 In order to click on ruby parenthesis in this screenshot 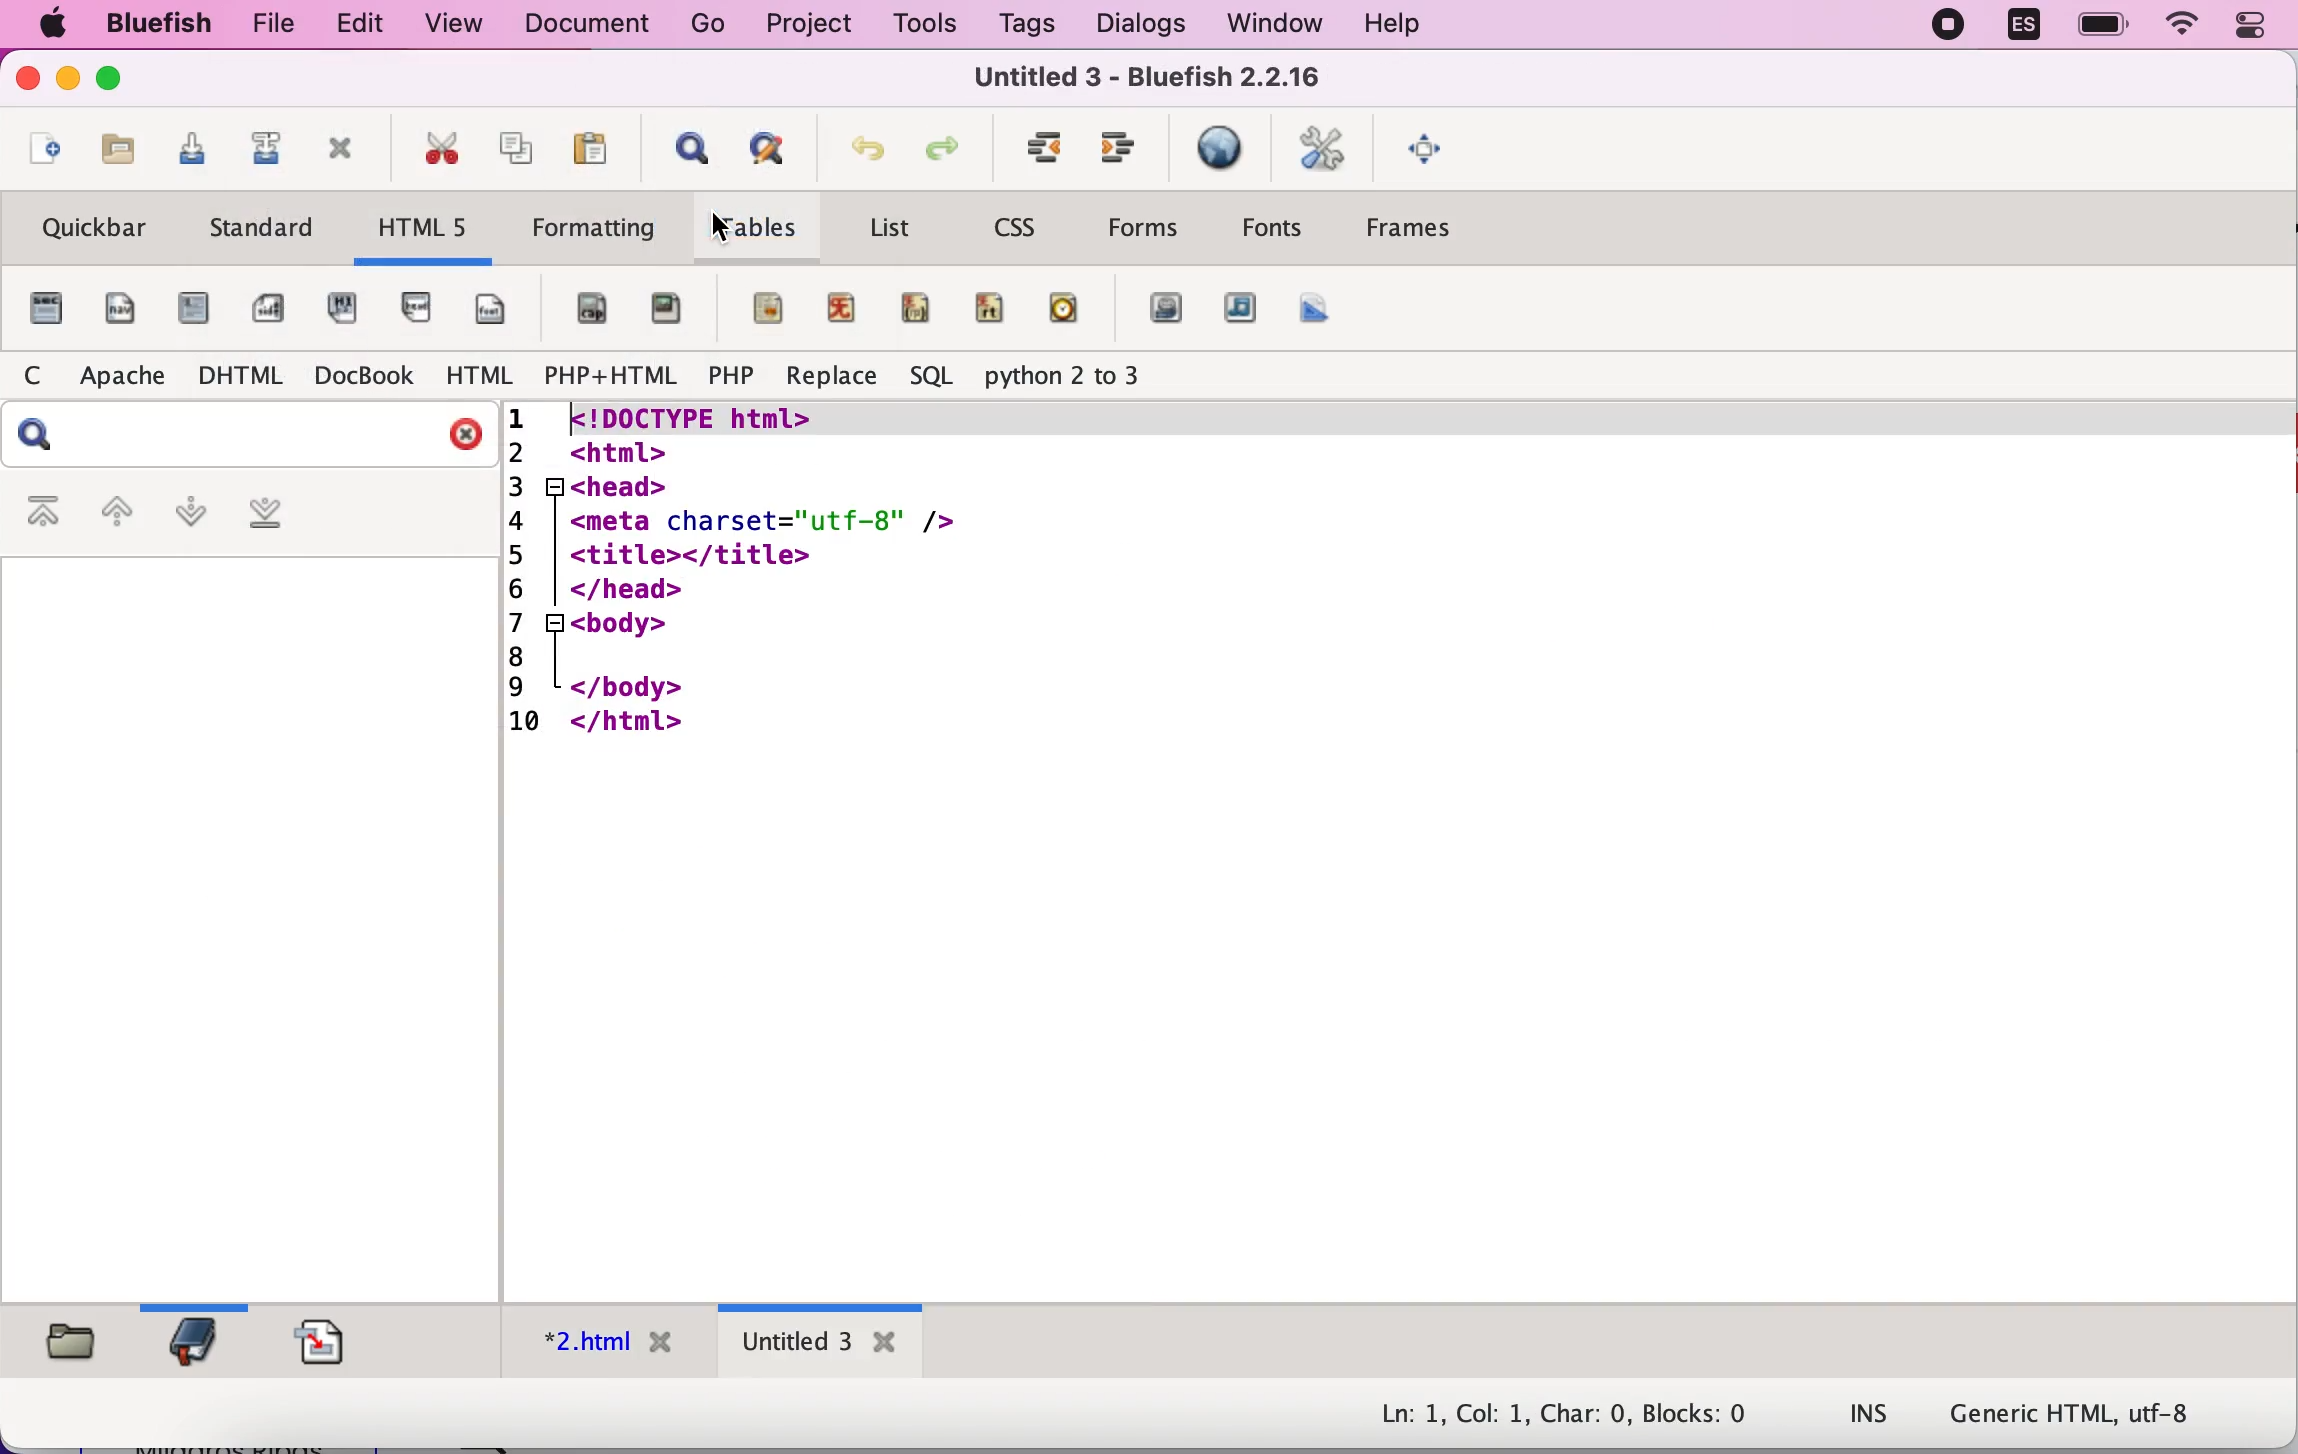, I will do `click(915, 308)`.